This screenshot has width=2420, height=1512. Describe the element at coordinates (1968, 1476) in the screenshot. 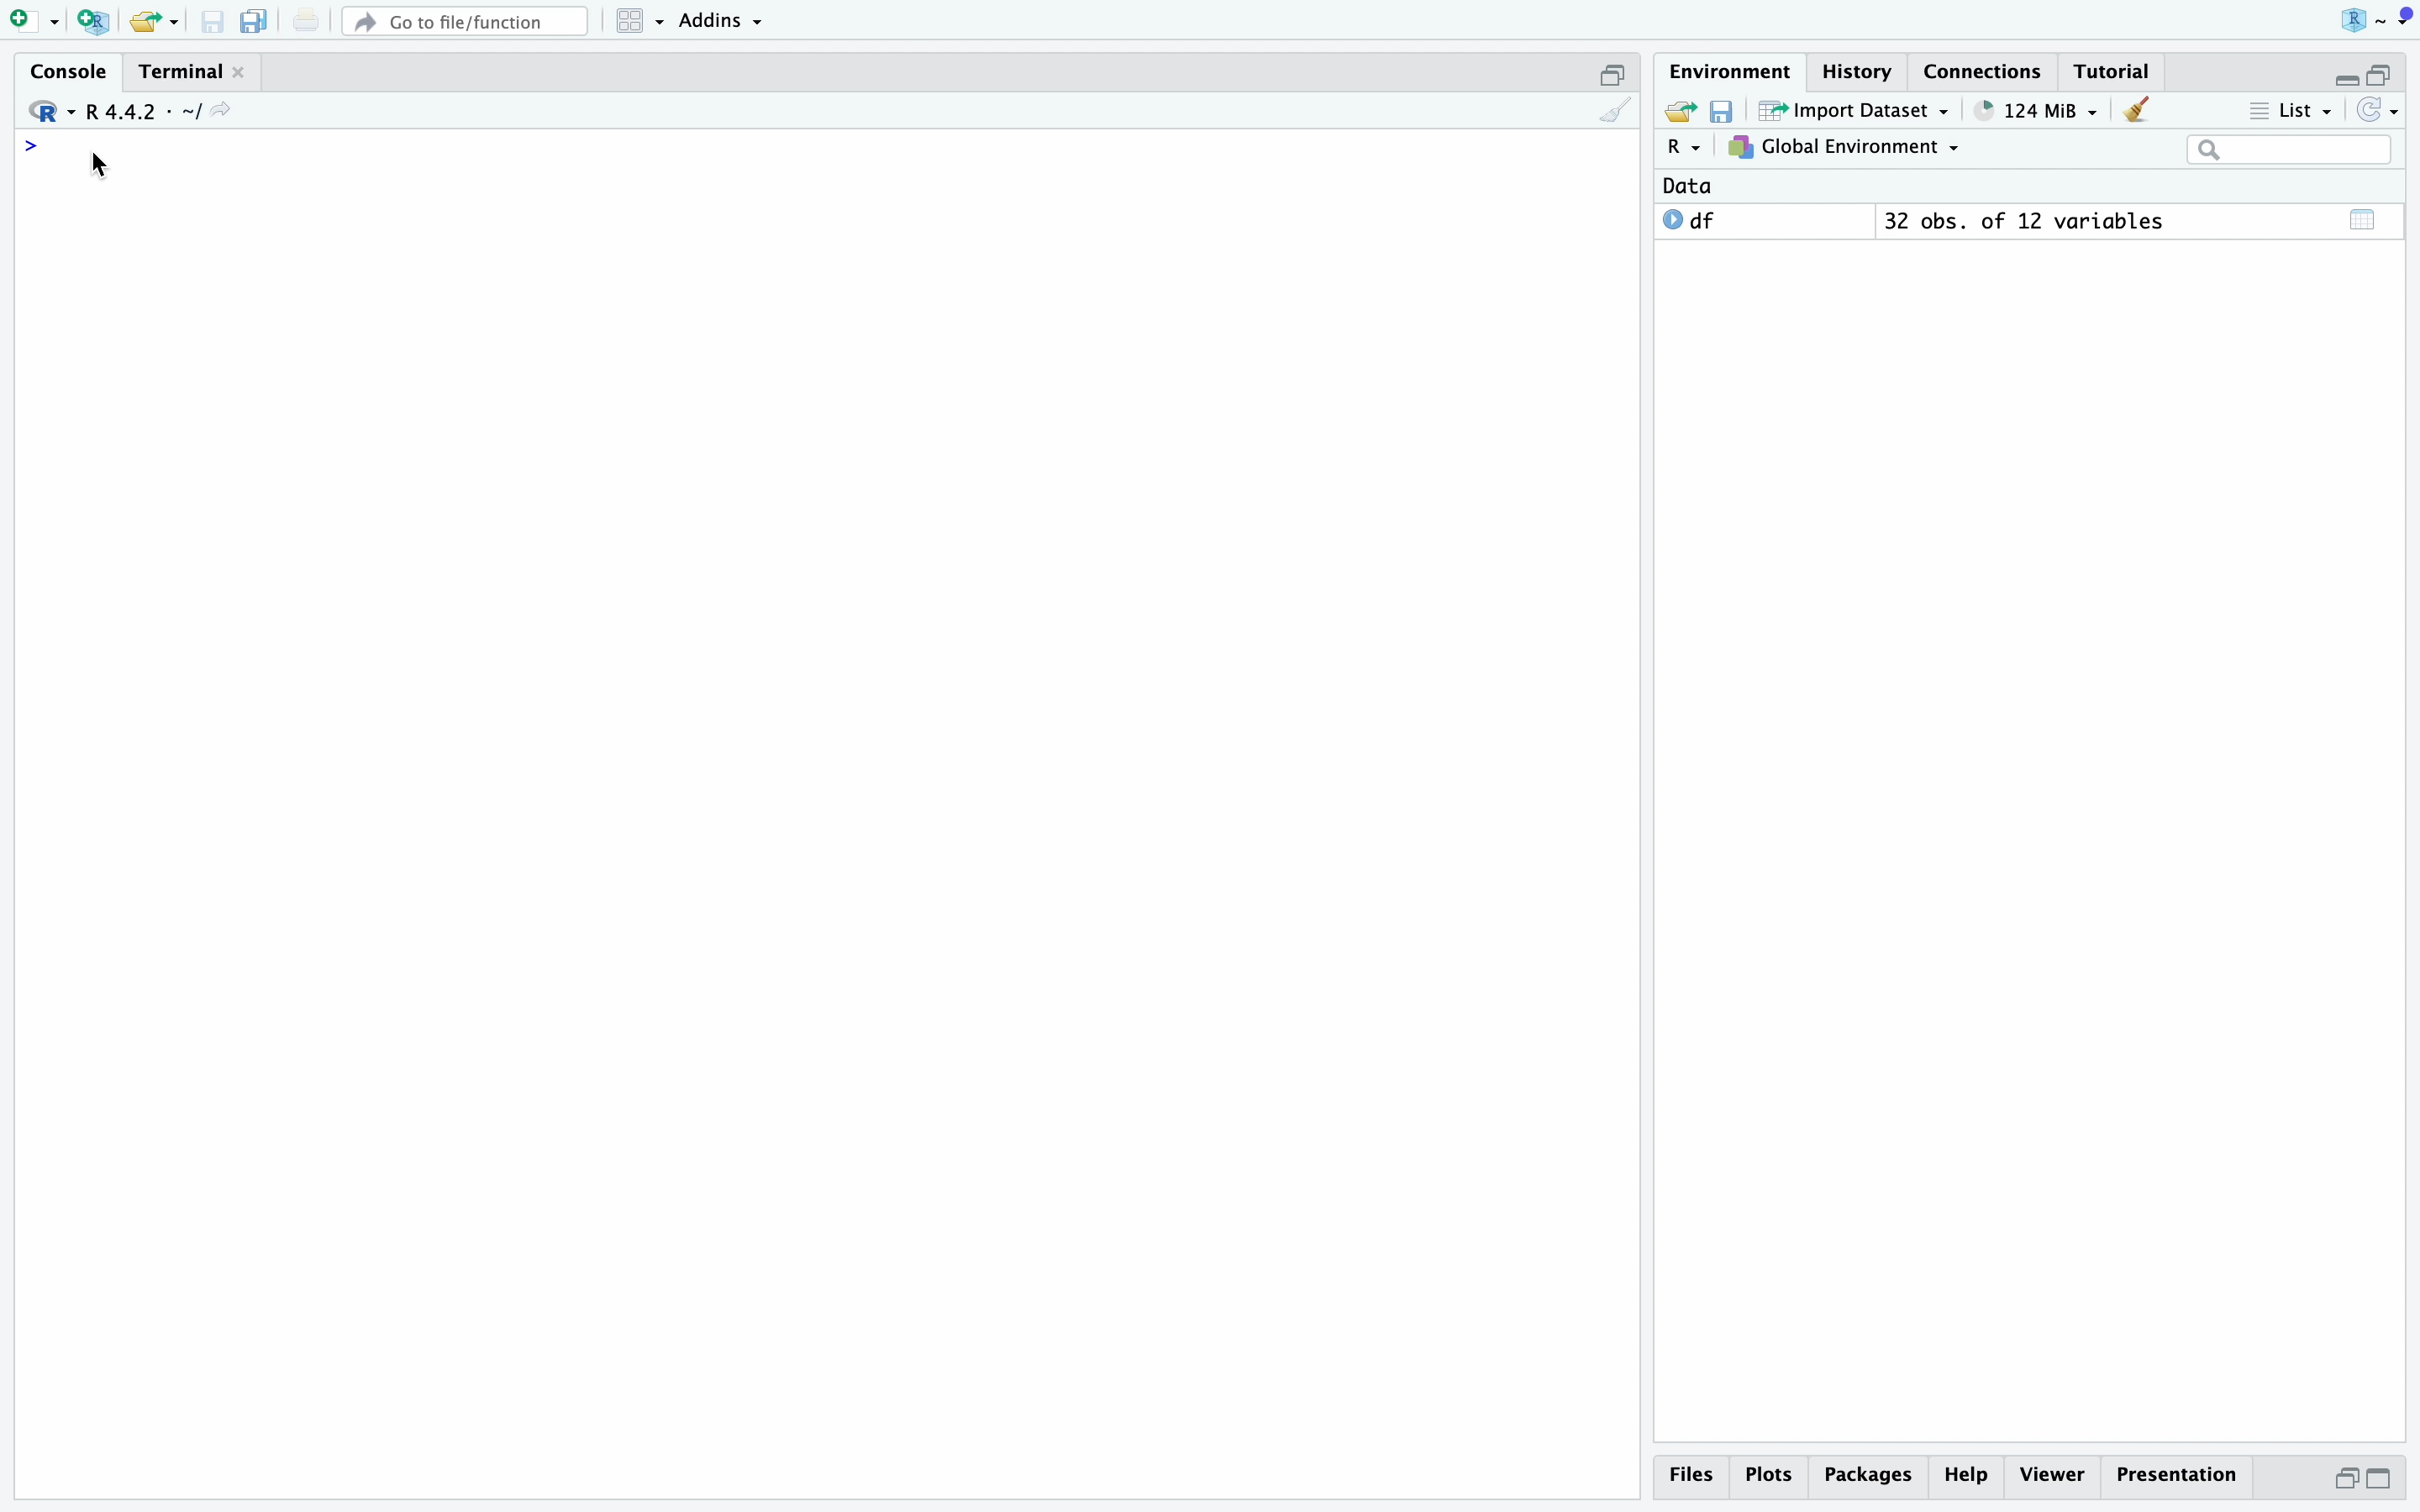

I see `help` at that location.